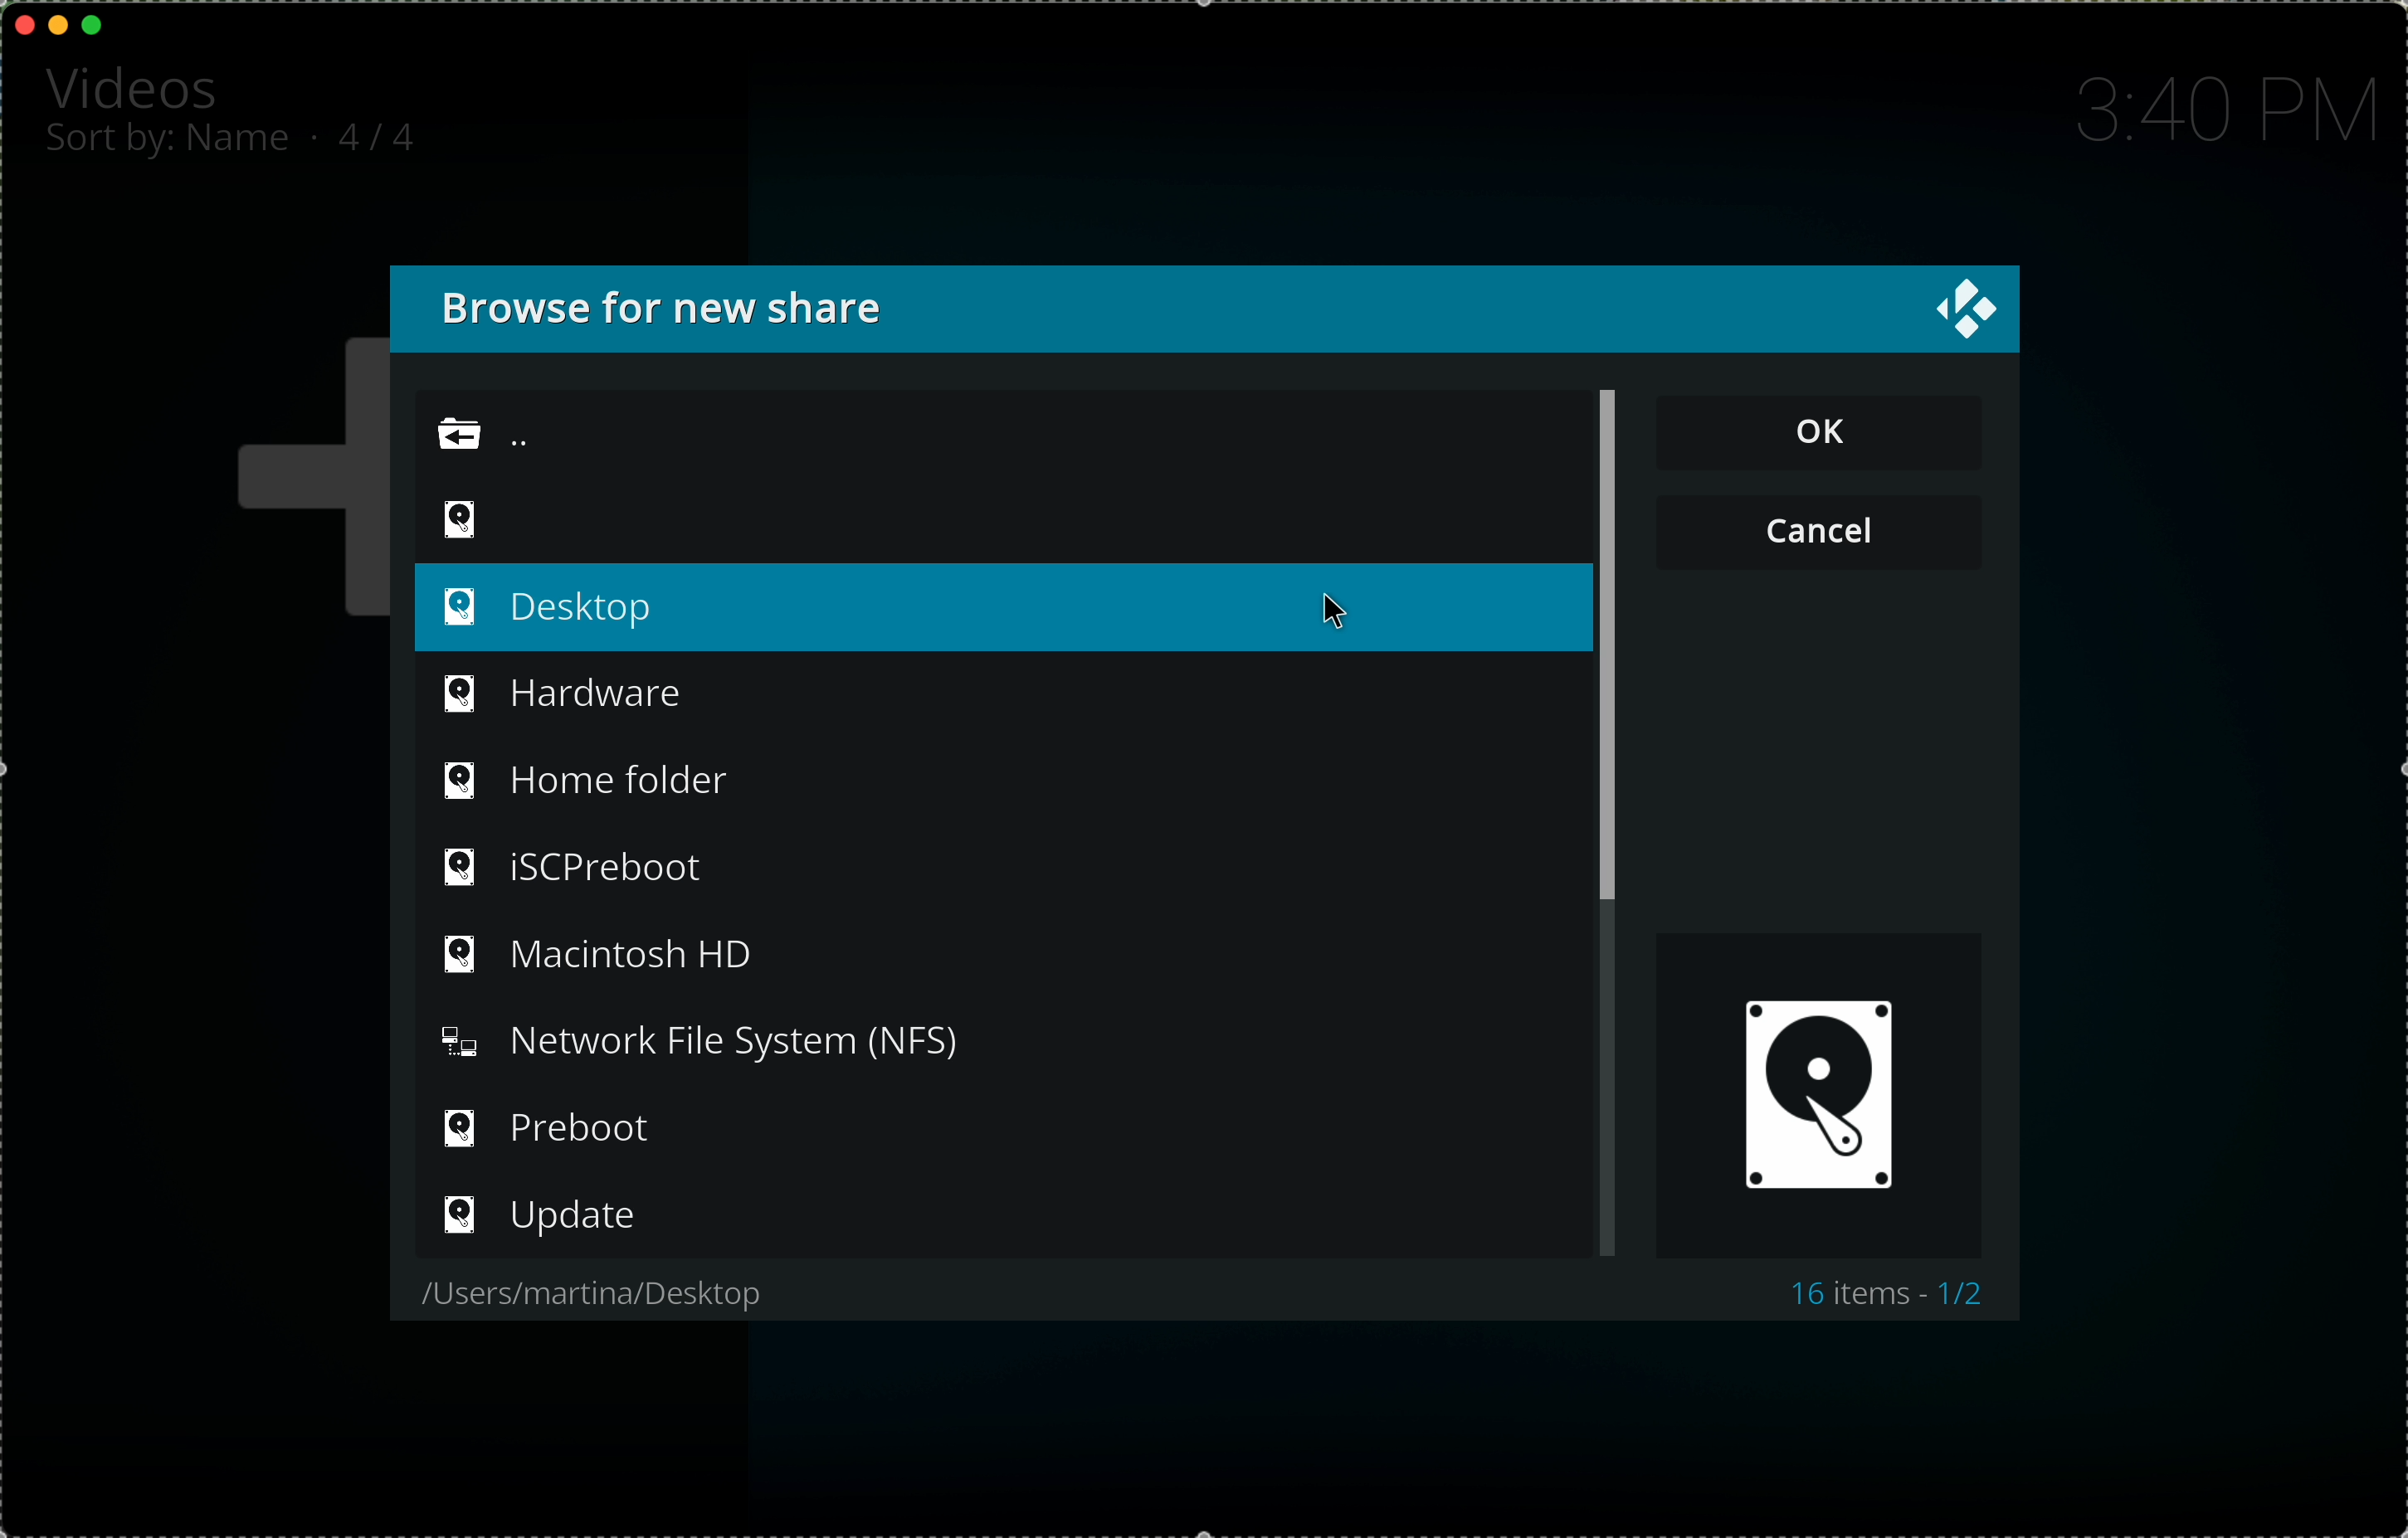 The height and width of the screenshot is (1538, 2408). What do you see at coordinates (299, 481) in the screenshot?
I see `plus icon` at bounding box center [299, 481].